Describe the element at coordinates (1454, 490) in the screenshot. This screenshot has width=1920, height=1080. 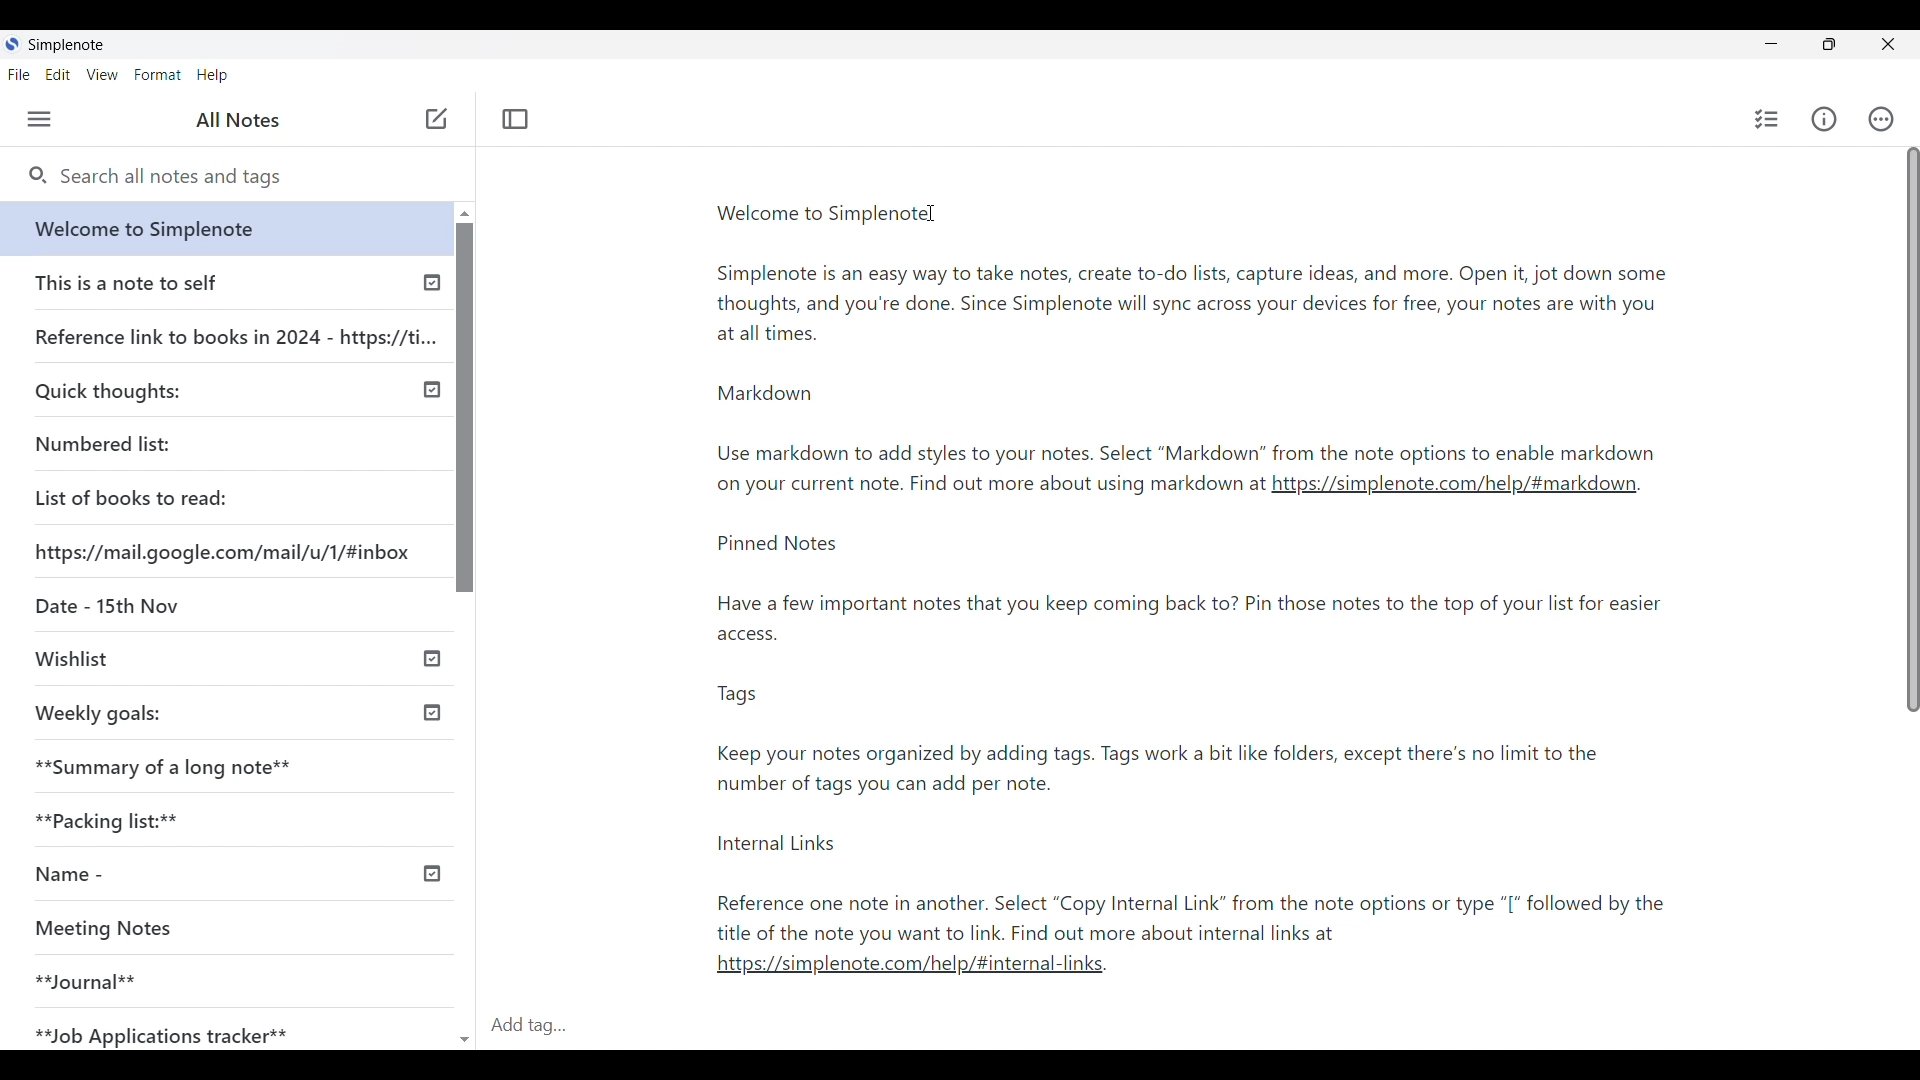
I see `link` at that location.